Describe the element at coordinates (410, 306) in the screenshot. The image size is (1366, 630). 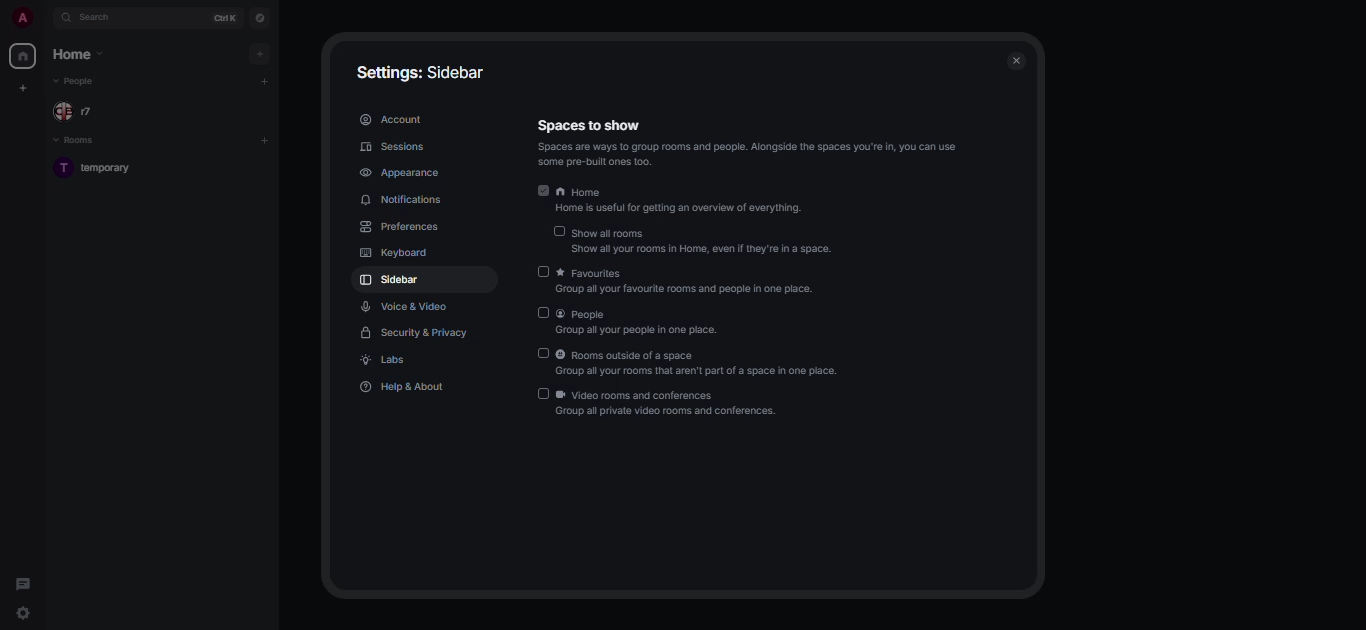
I see `voice & video` at that location.